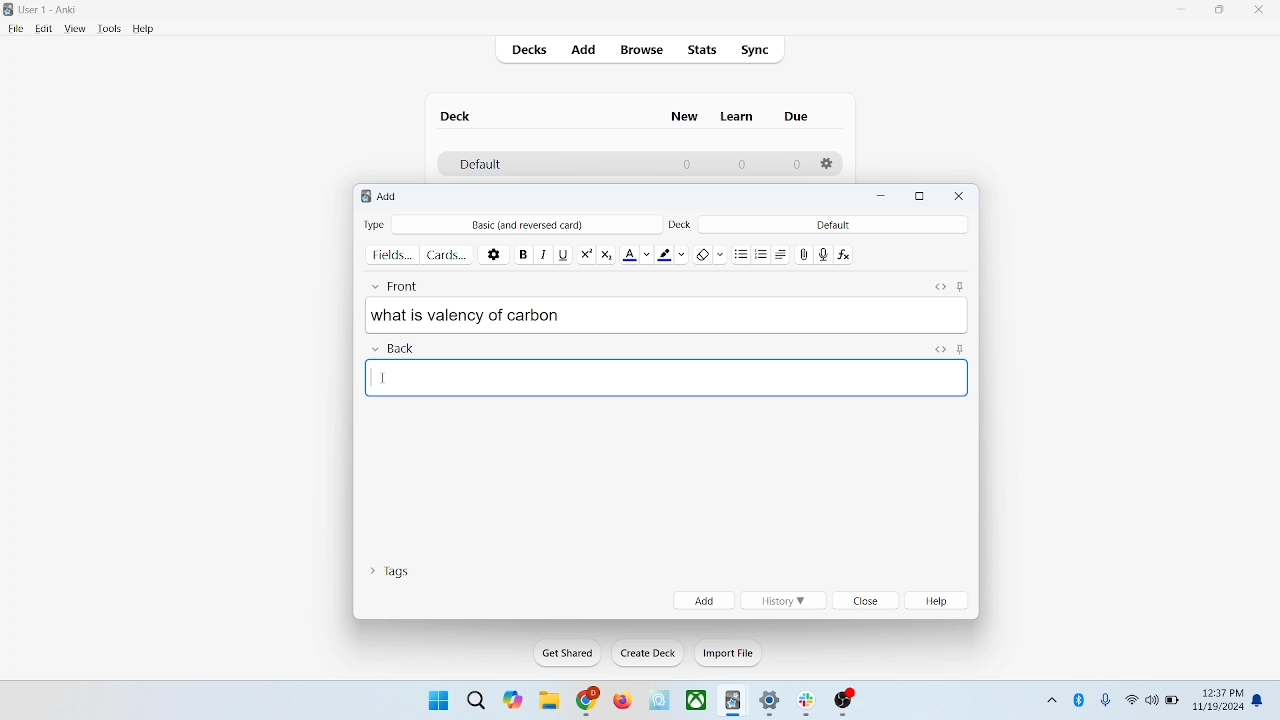 This screenshot has width=1280, height=720. Describe the element at coordinates (833, 224) in the screenshot. I see `default` at that location.